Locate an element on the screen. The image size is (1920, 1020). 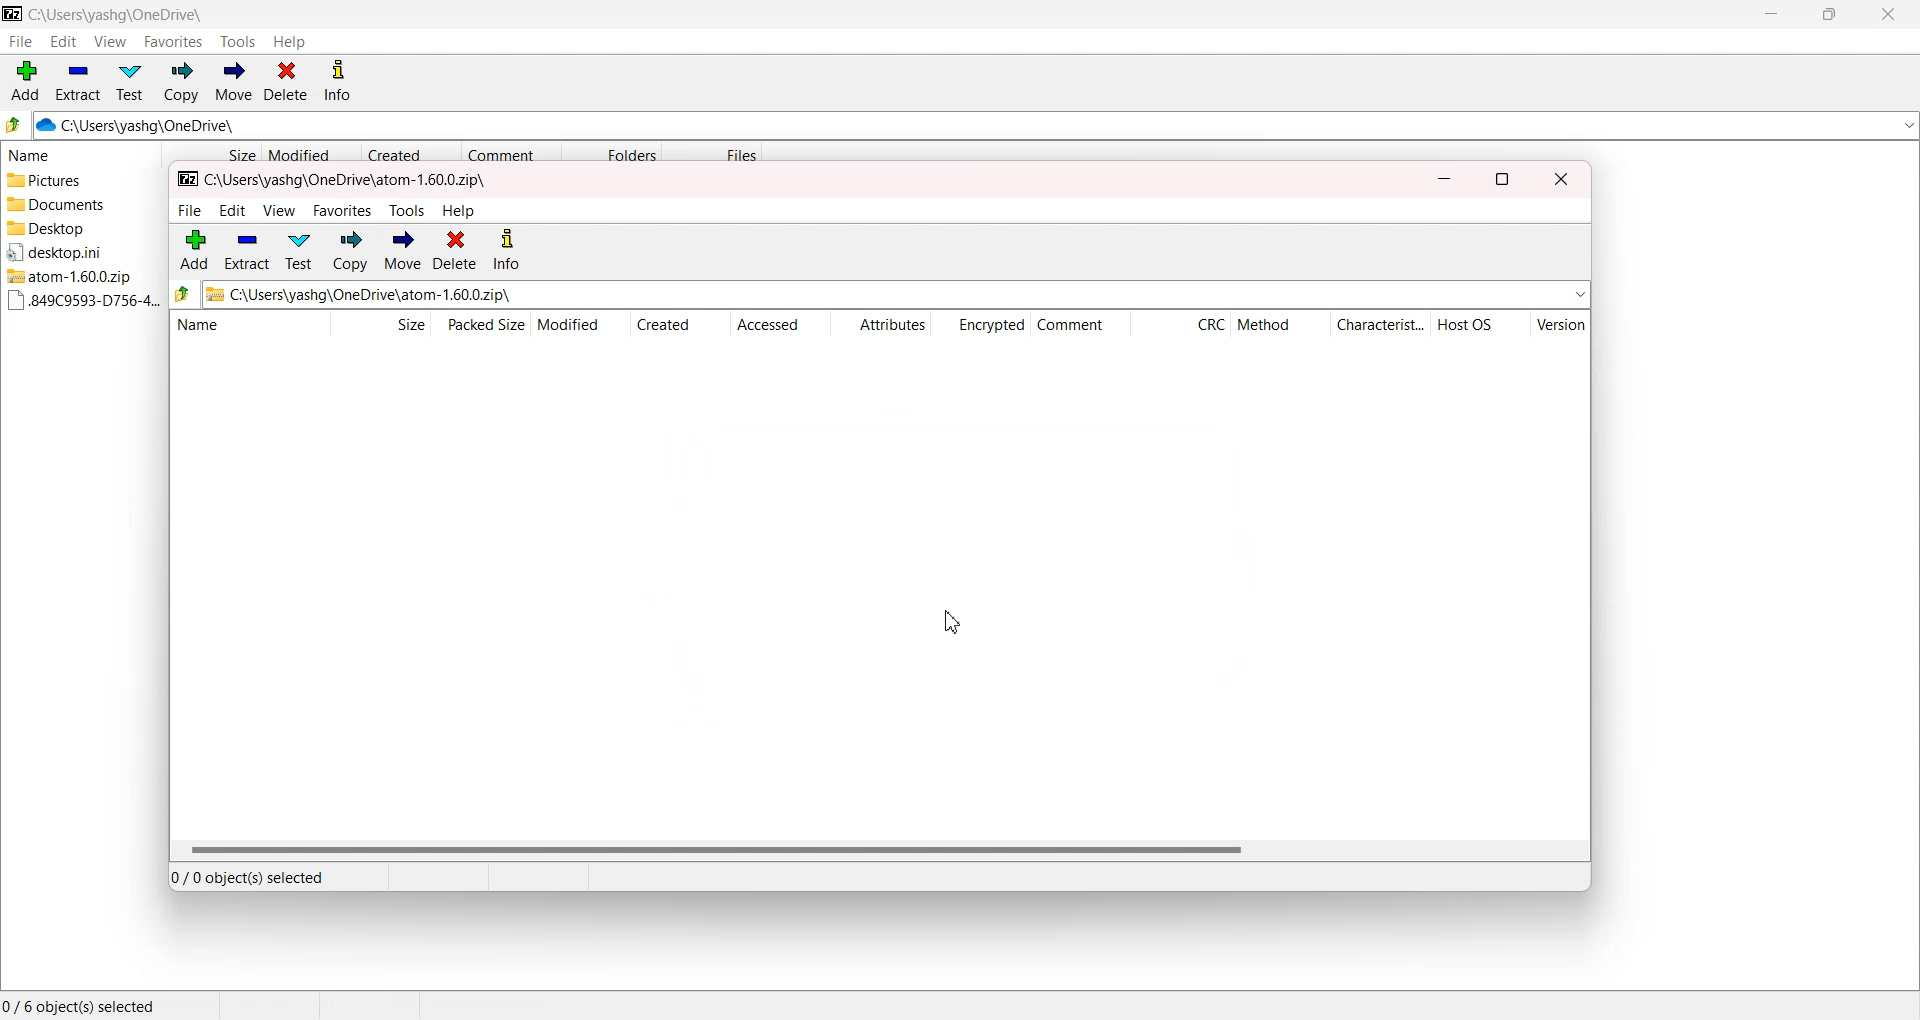
Comment is located at coordinates (1078, 326).